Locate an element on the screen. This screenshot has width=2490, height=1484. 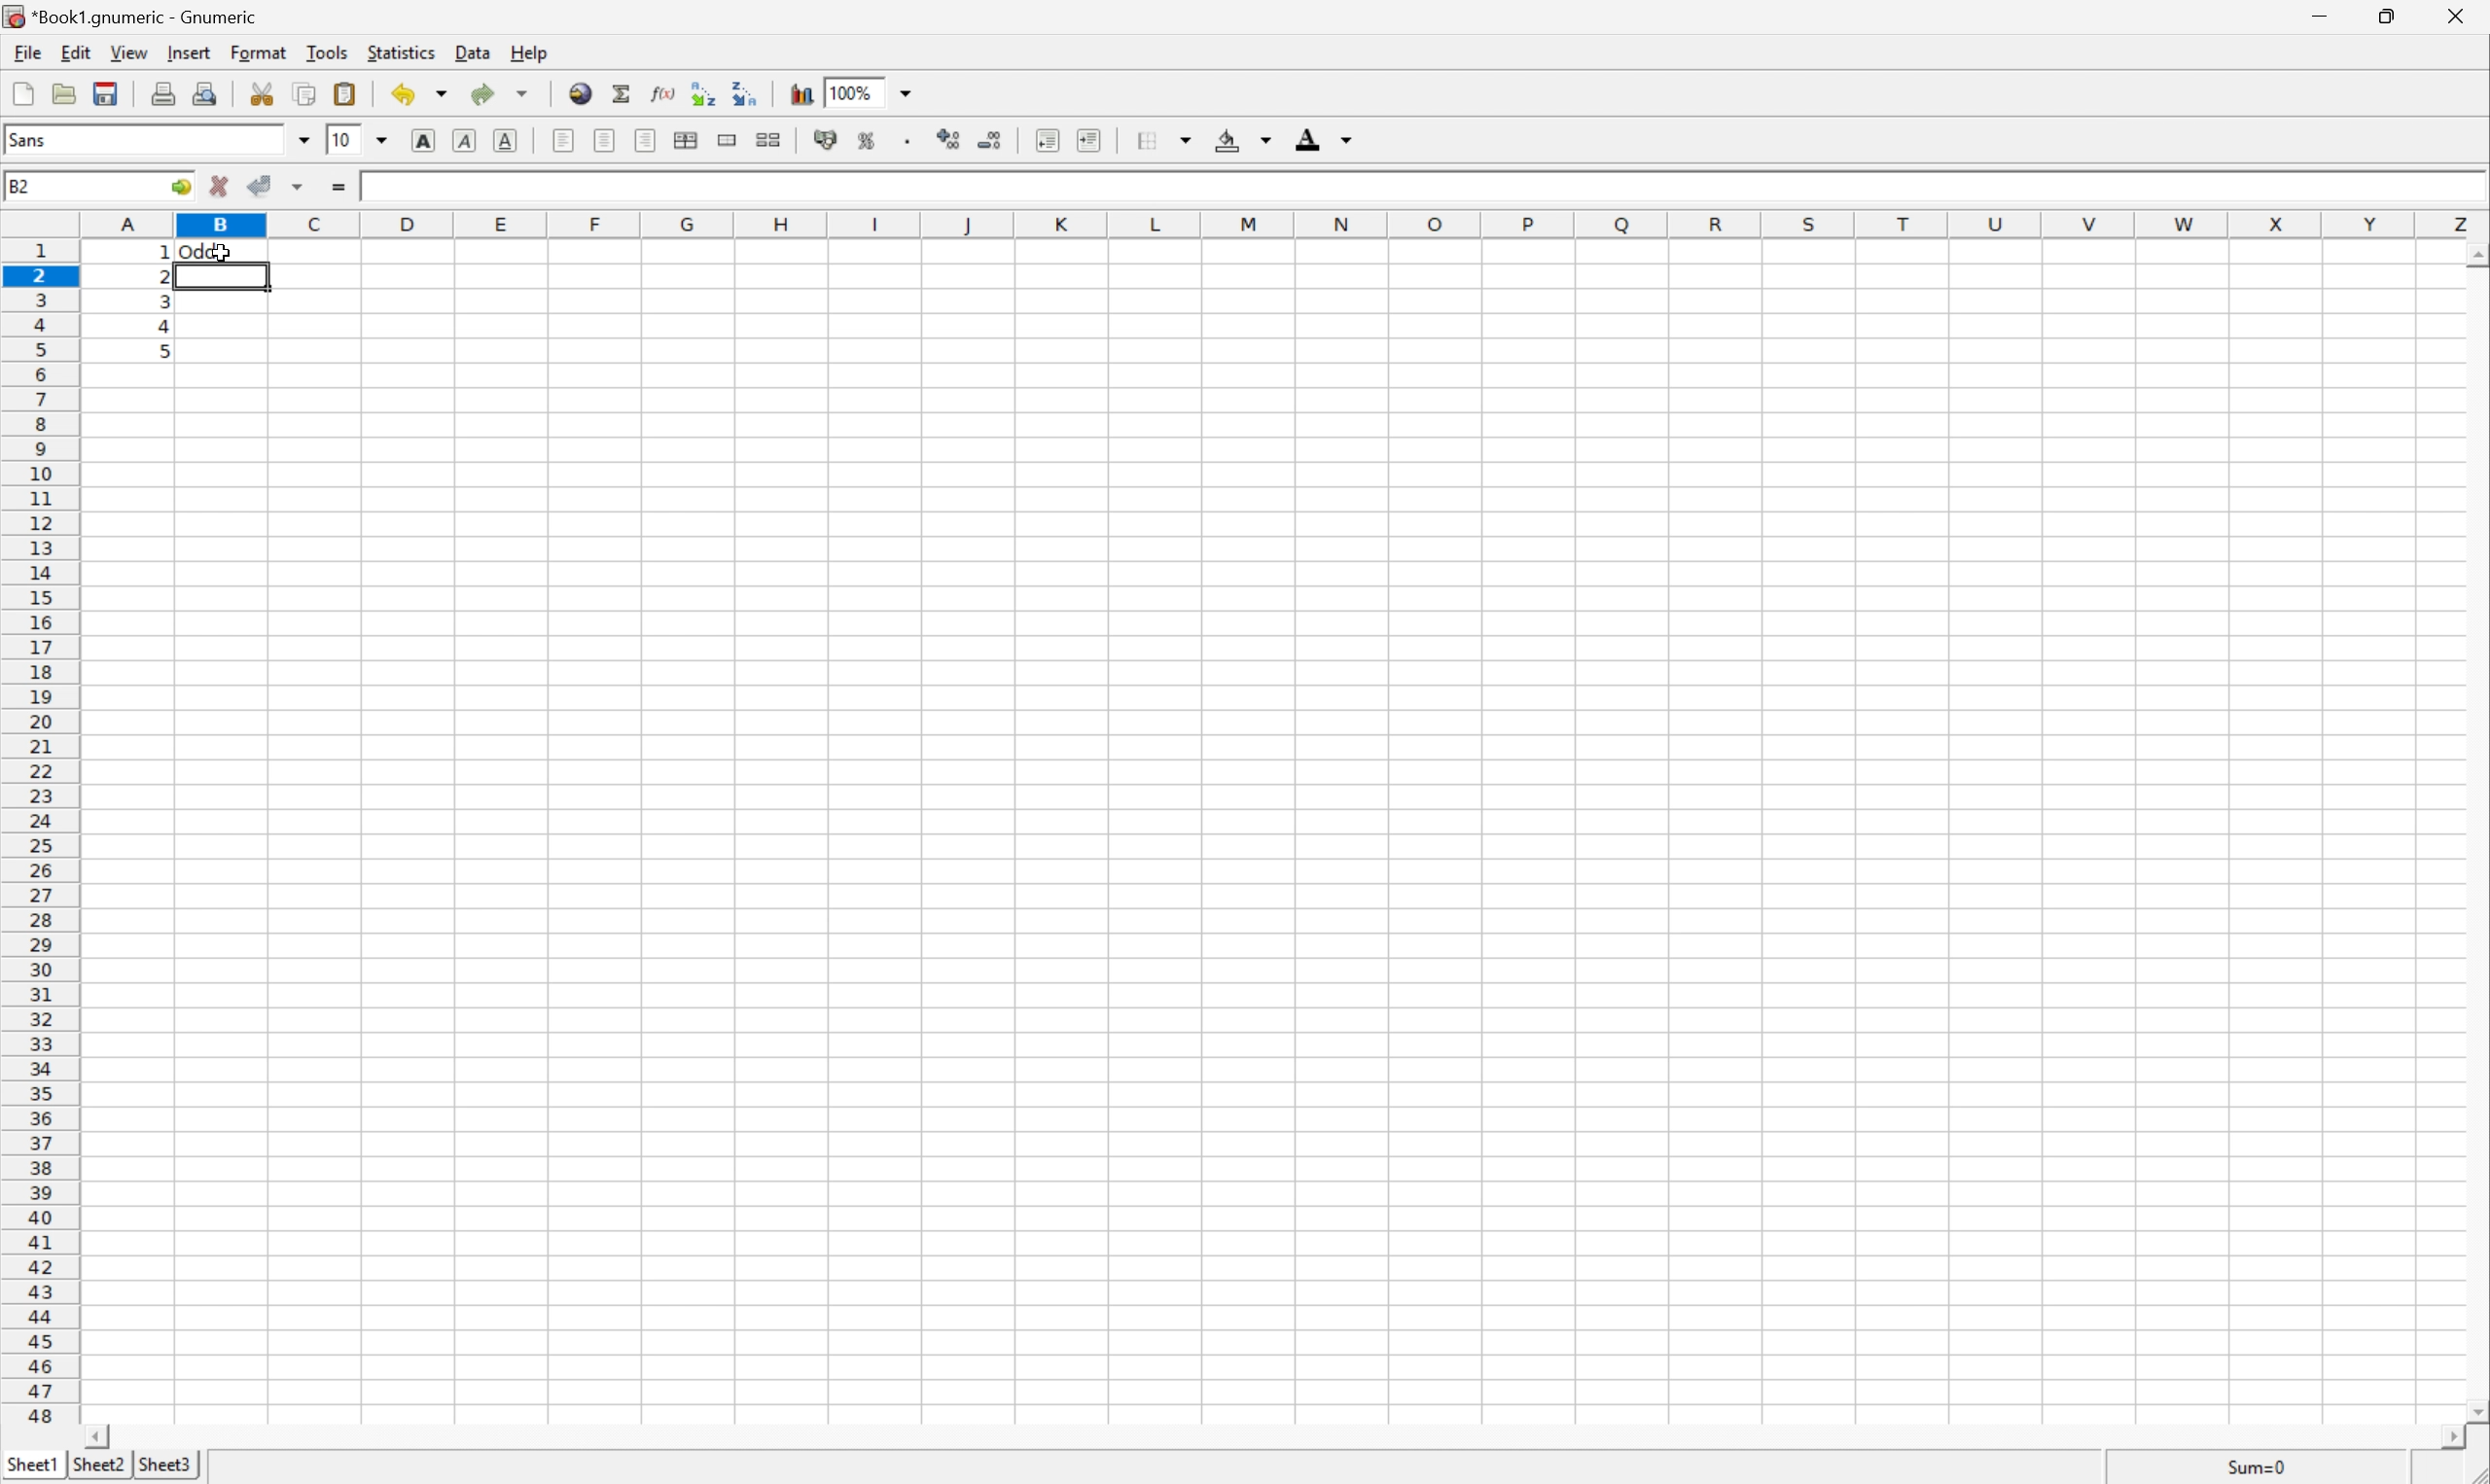
 is located at coordinates (299, 187).